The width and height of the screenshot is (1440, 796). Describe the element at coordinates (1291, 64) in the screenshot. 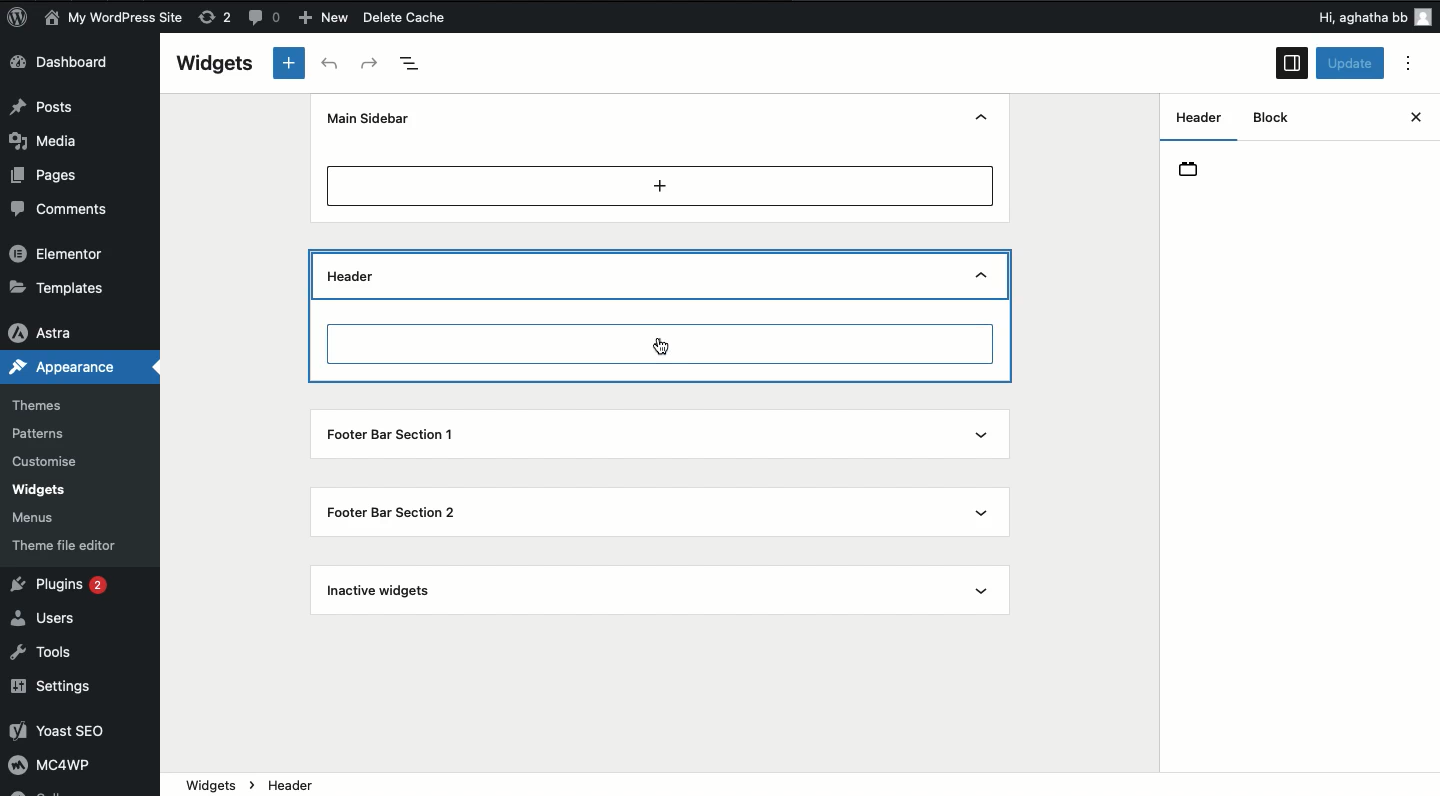

I see `Sidebar` at that location.